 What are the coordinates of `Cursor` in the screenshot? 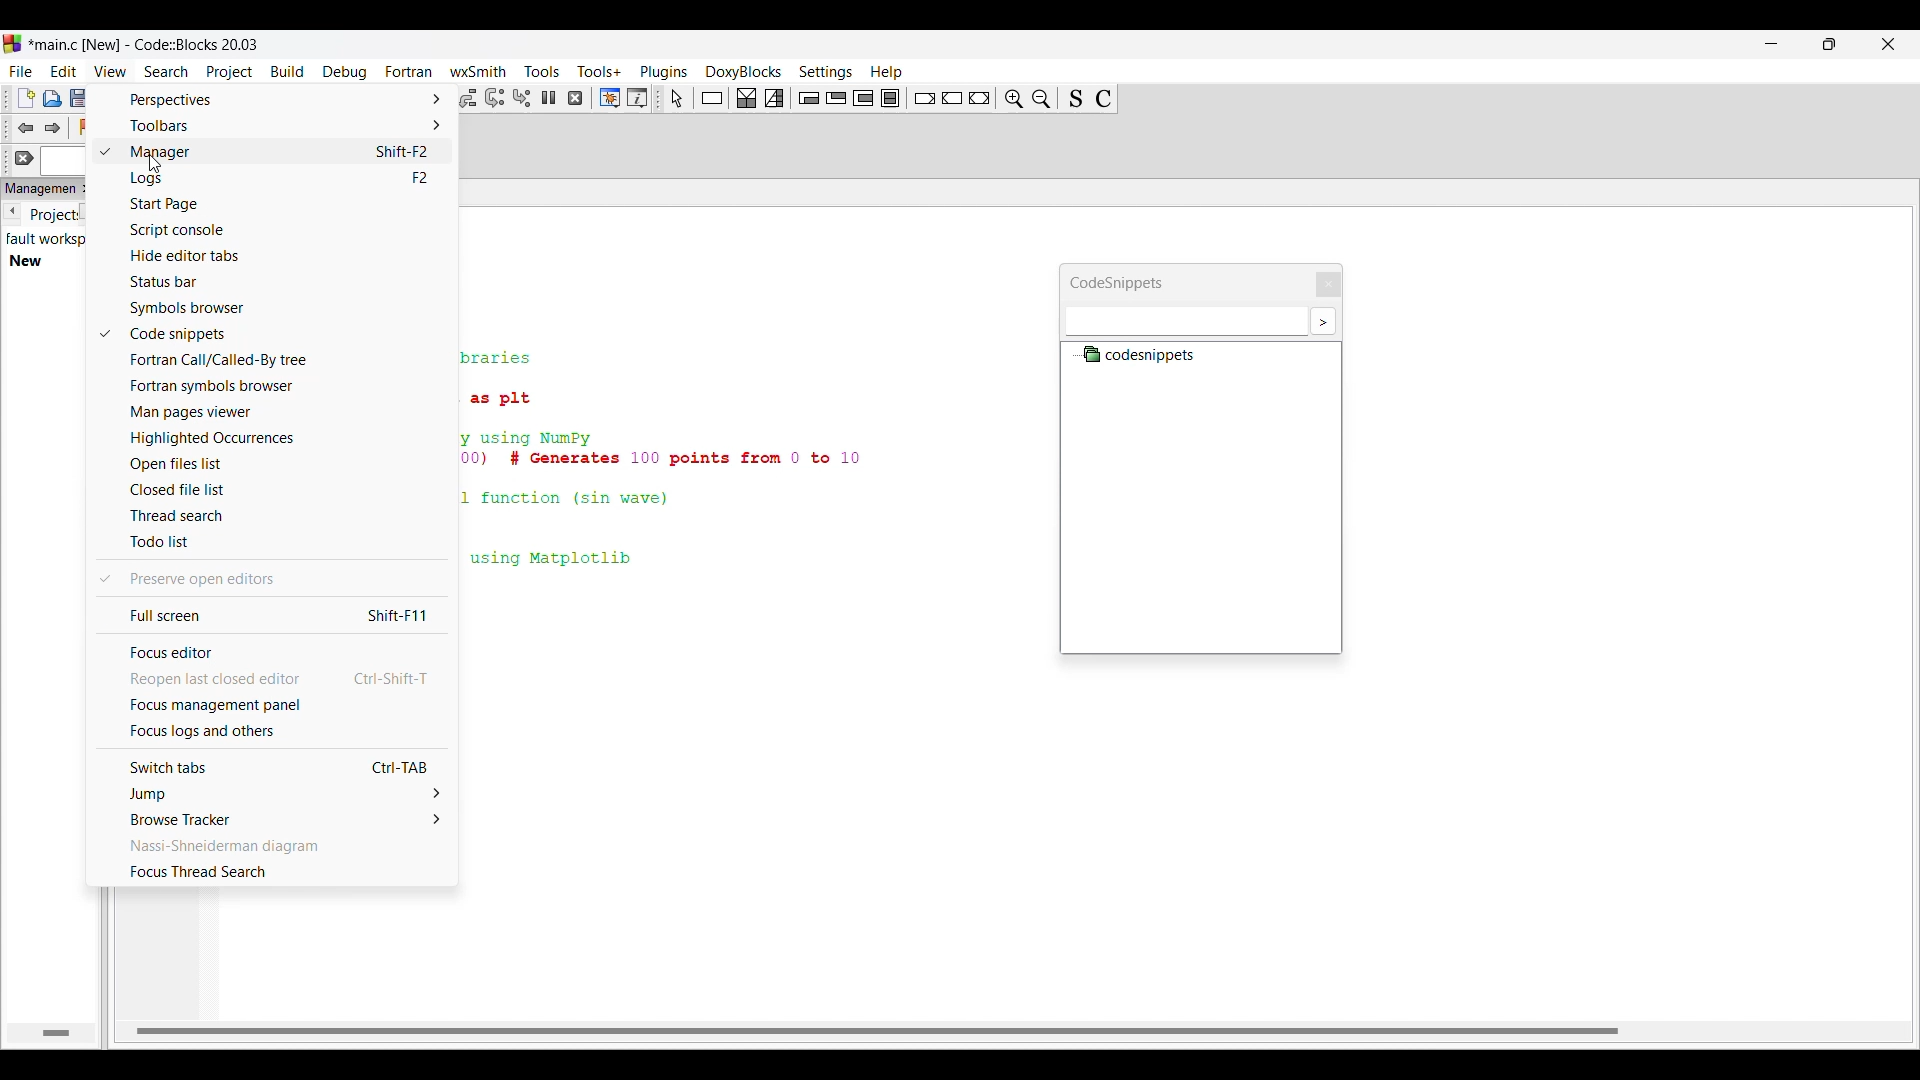 It's located at (156, 164).